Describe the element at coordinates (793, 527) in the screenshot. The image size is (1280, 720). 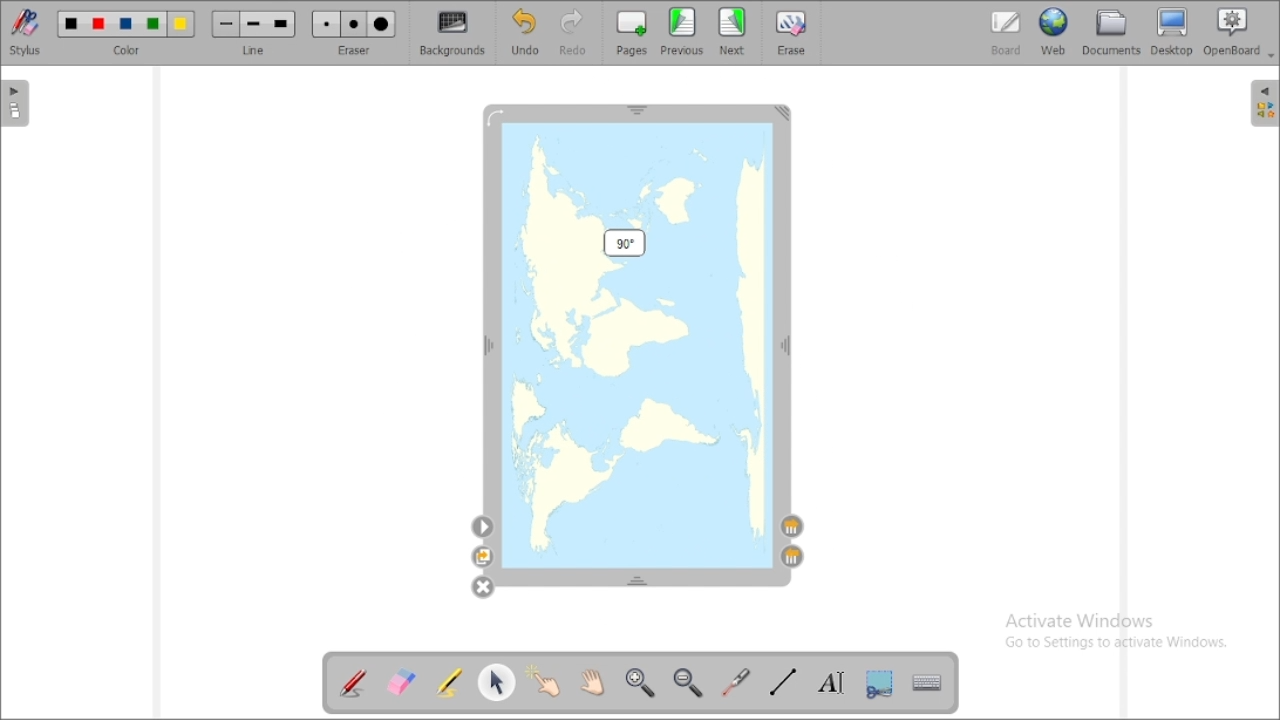
I see `layer down` at that location.